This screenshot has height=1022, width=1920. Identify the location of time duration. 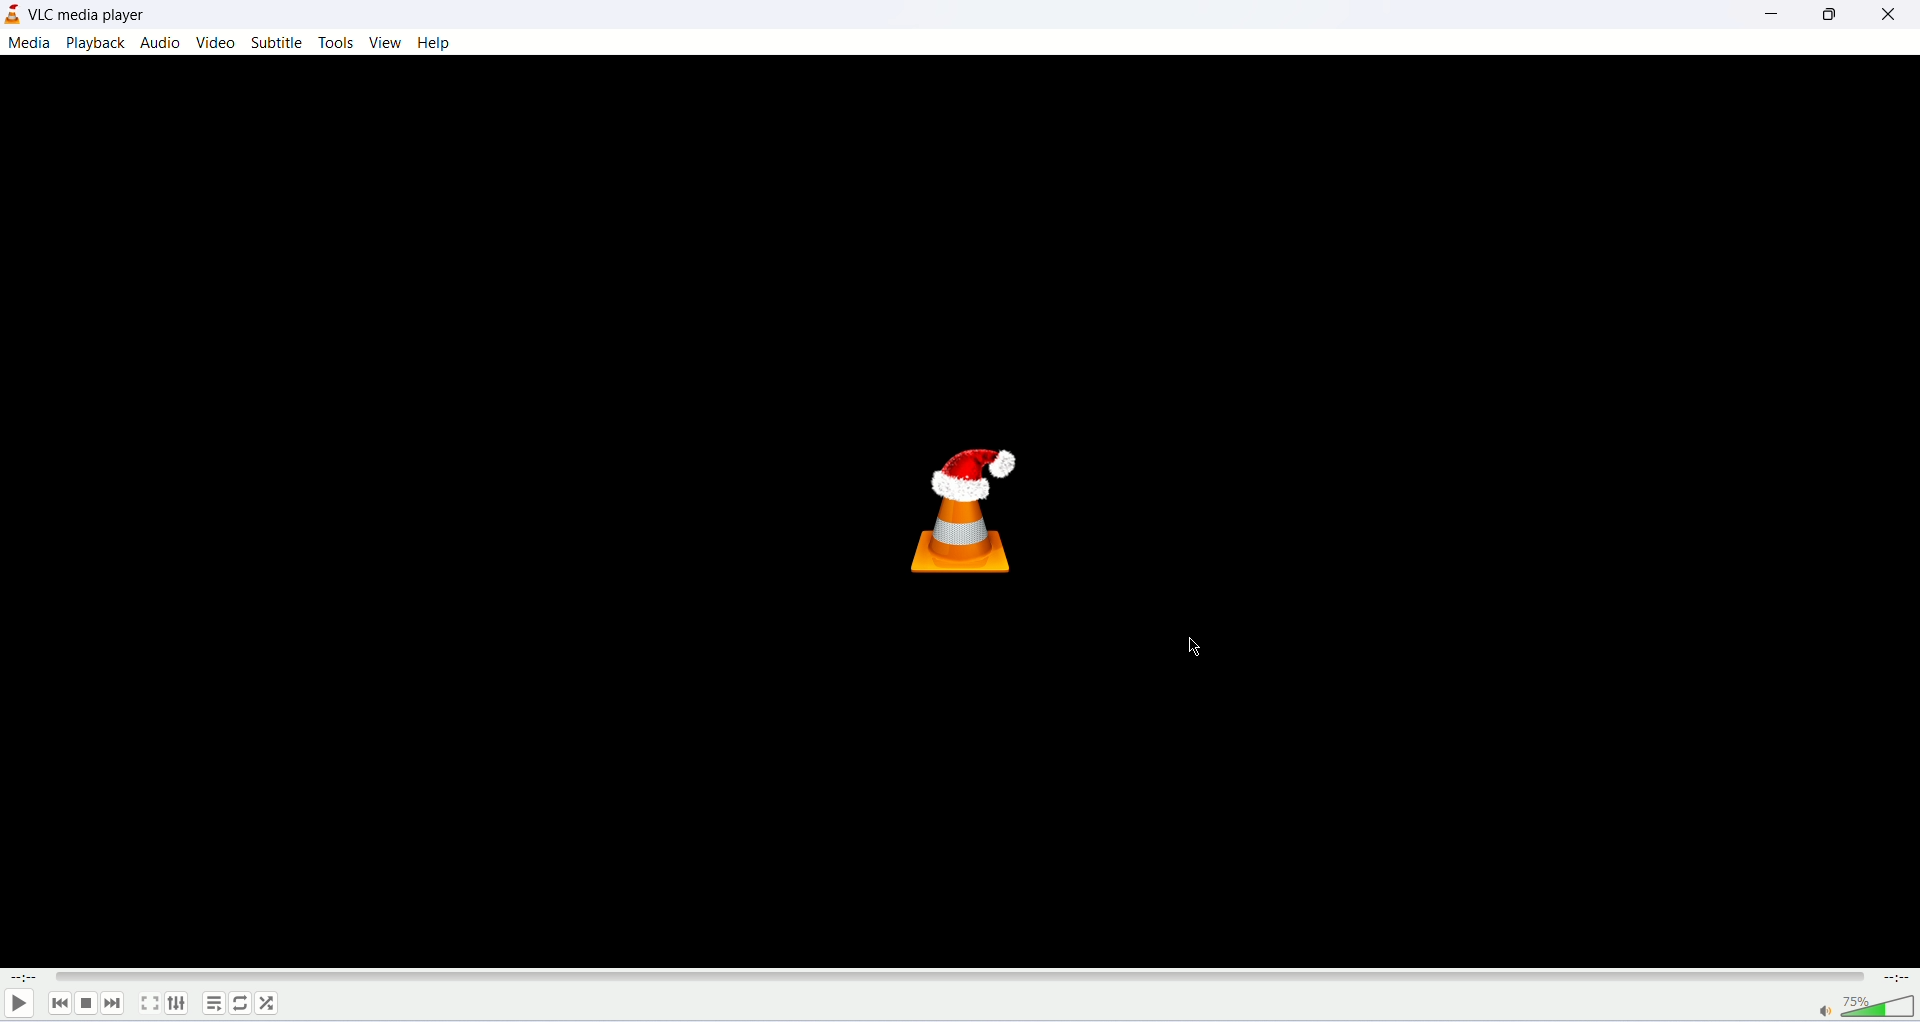
(1898, 977).